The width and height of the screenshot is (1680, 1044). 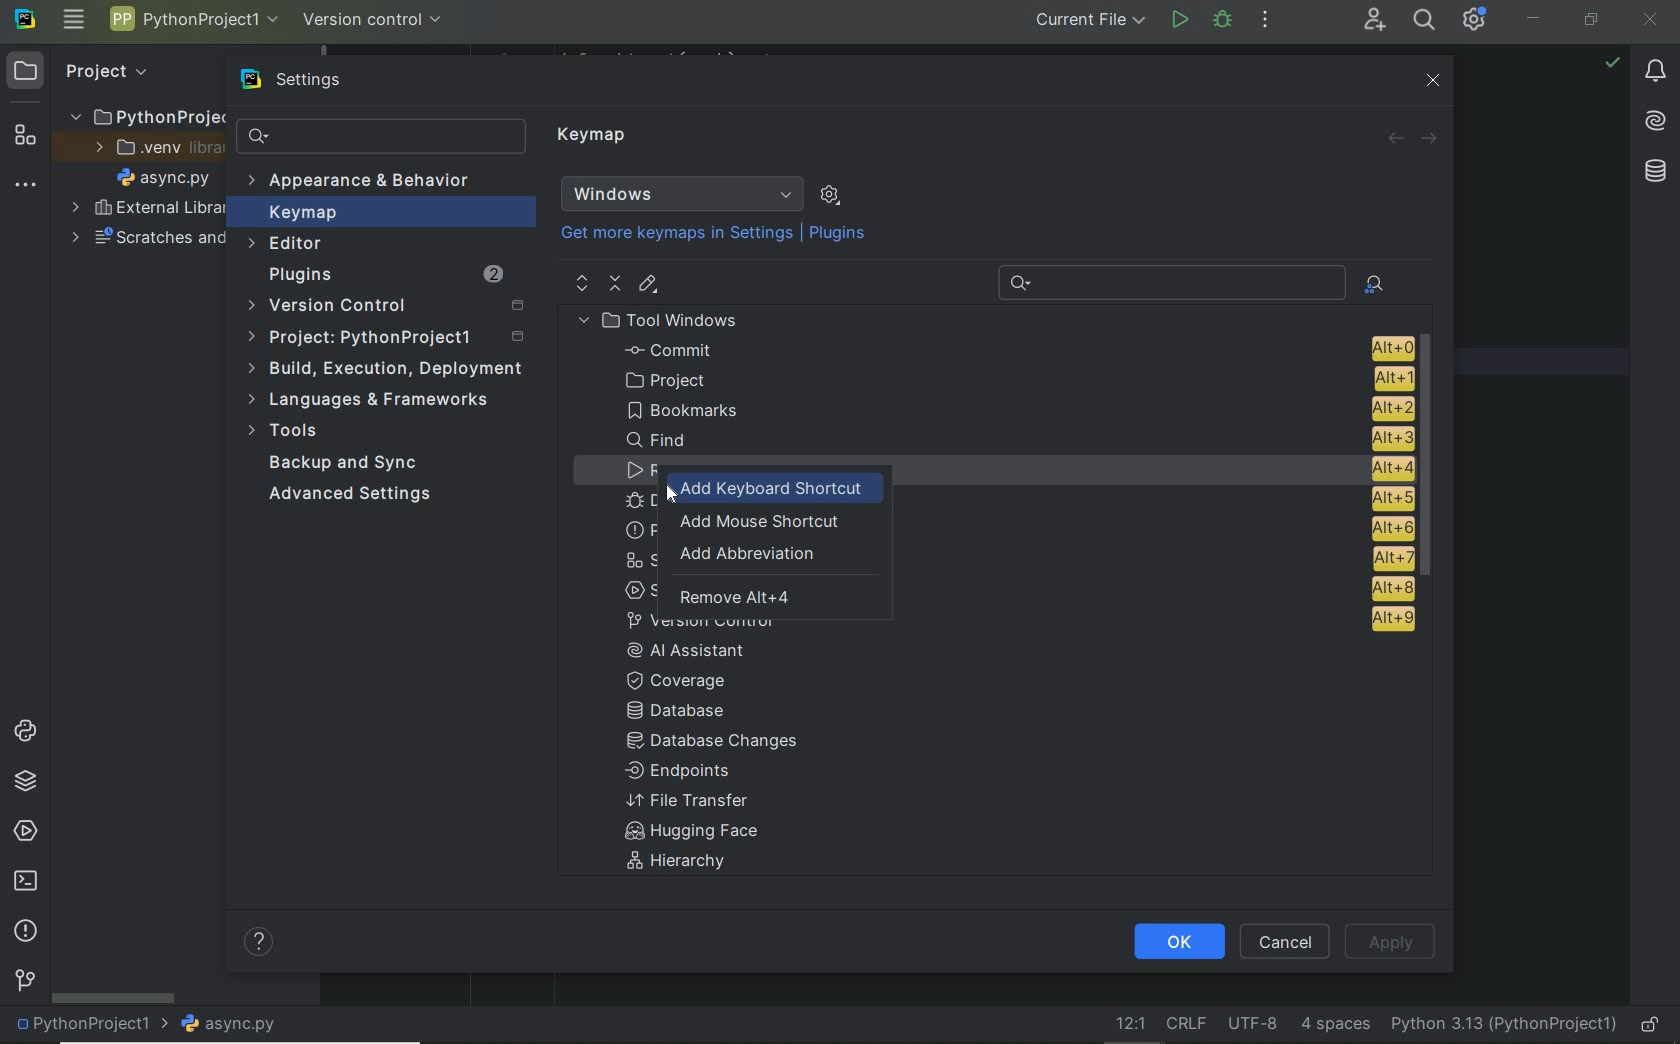 What do you see at coordinates (73, 21) in the screenshot?
I see `main menu` at bounding box center [73, 21].